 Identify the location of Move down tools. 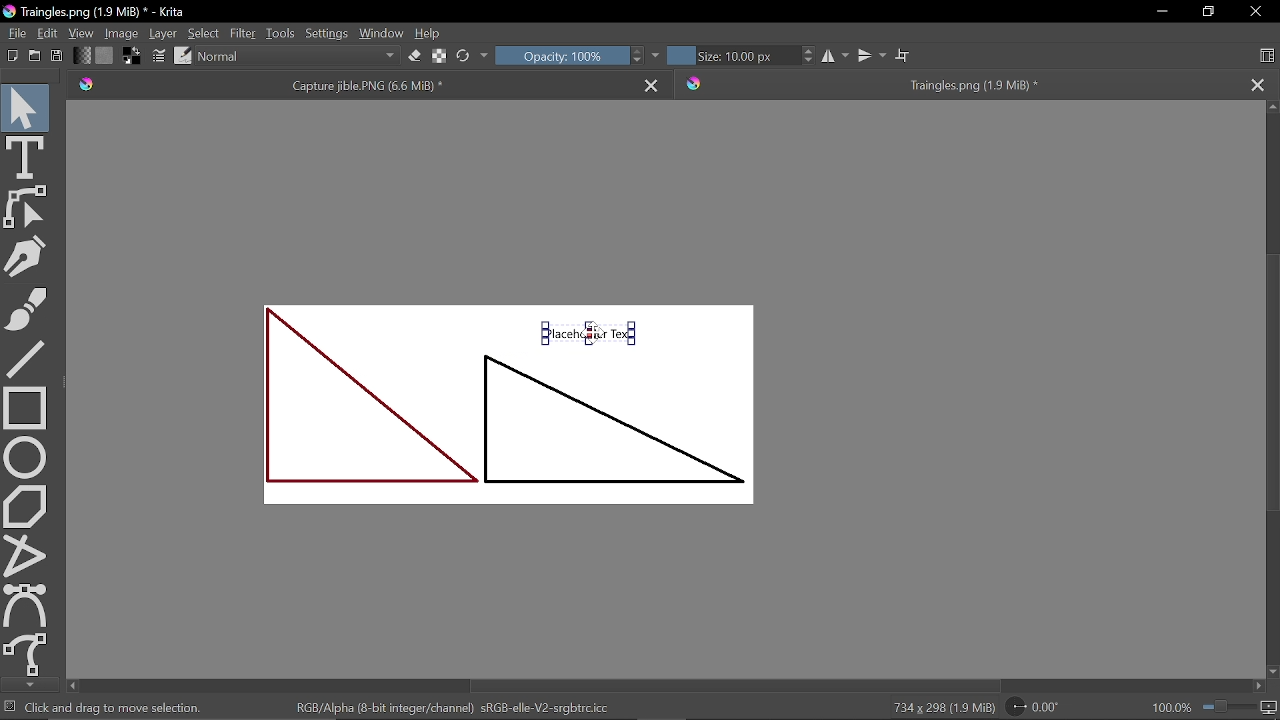
(27, 684).